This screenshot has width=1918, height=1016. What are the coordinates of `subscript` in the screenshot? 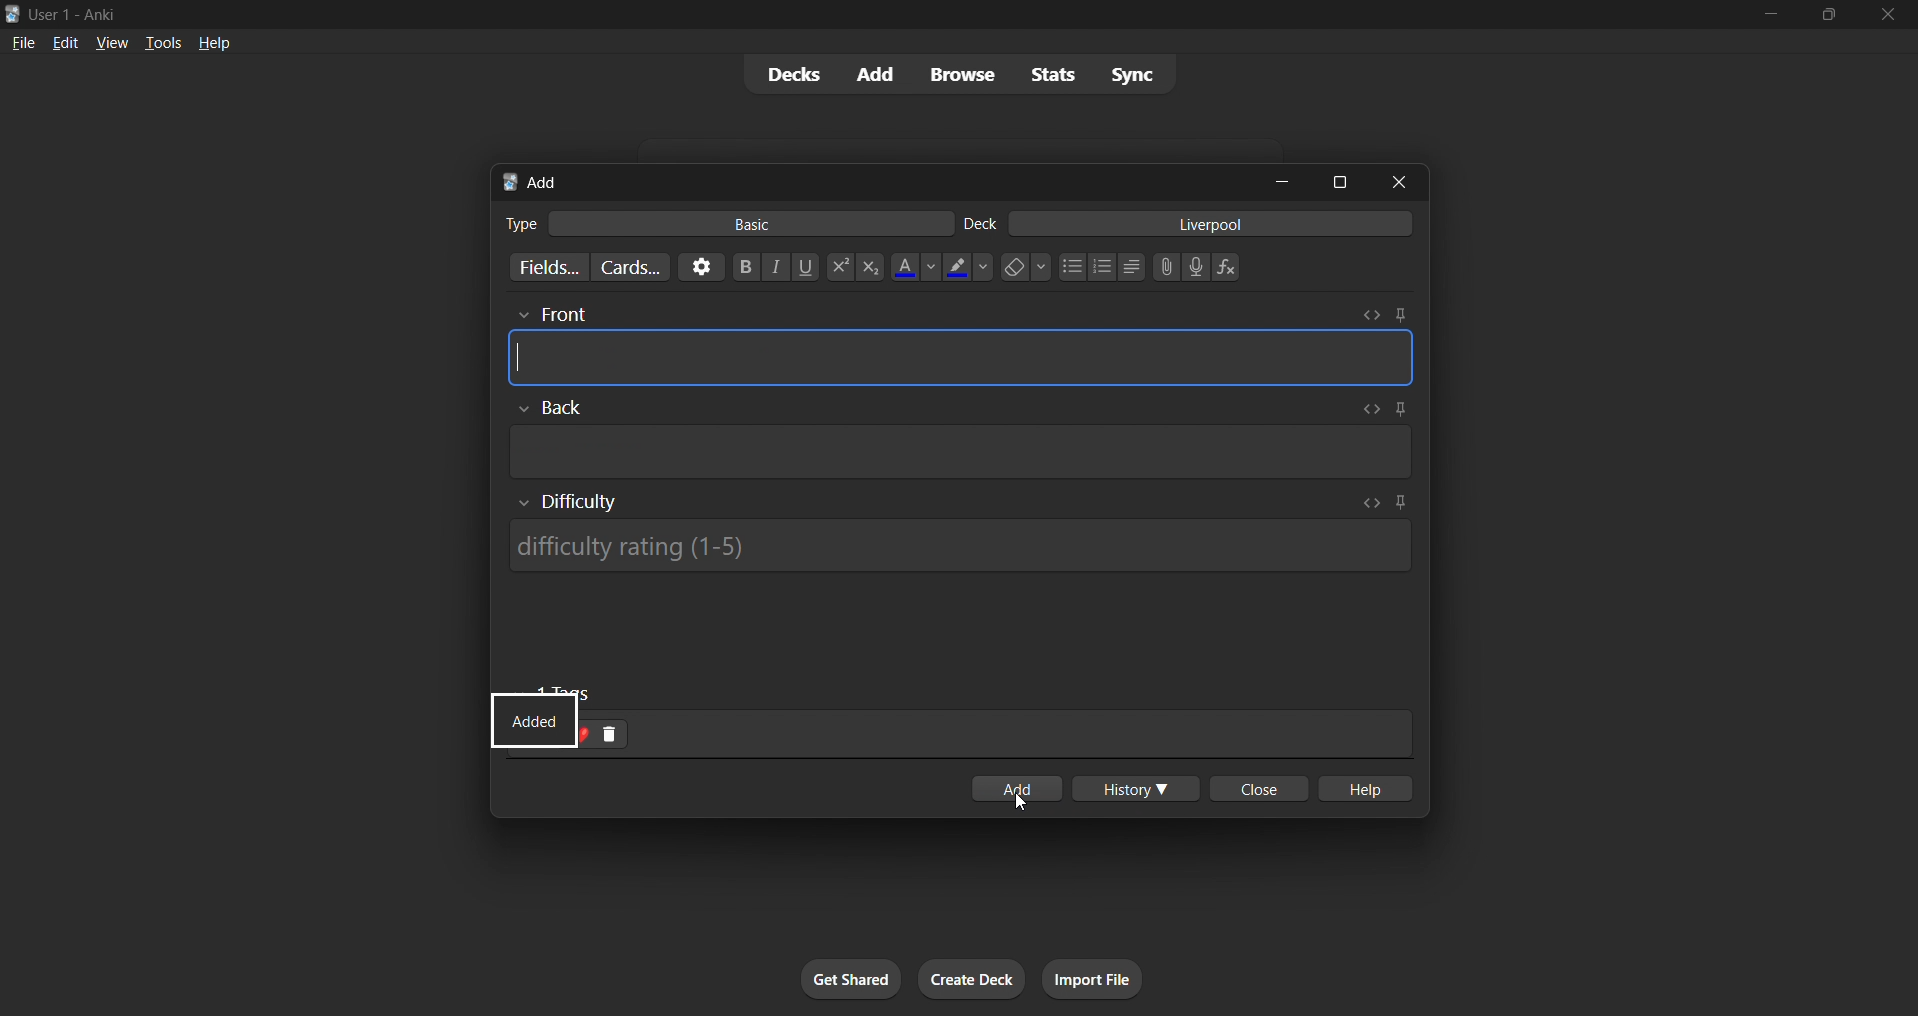 It's located at (868, 266).